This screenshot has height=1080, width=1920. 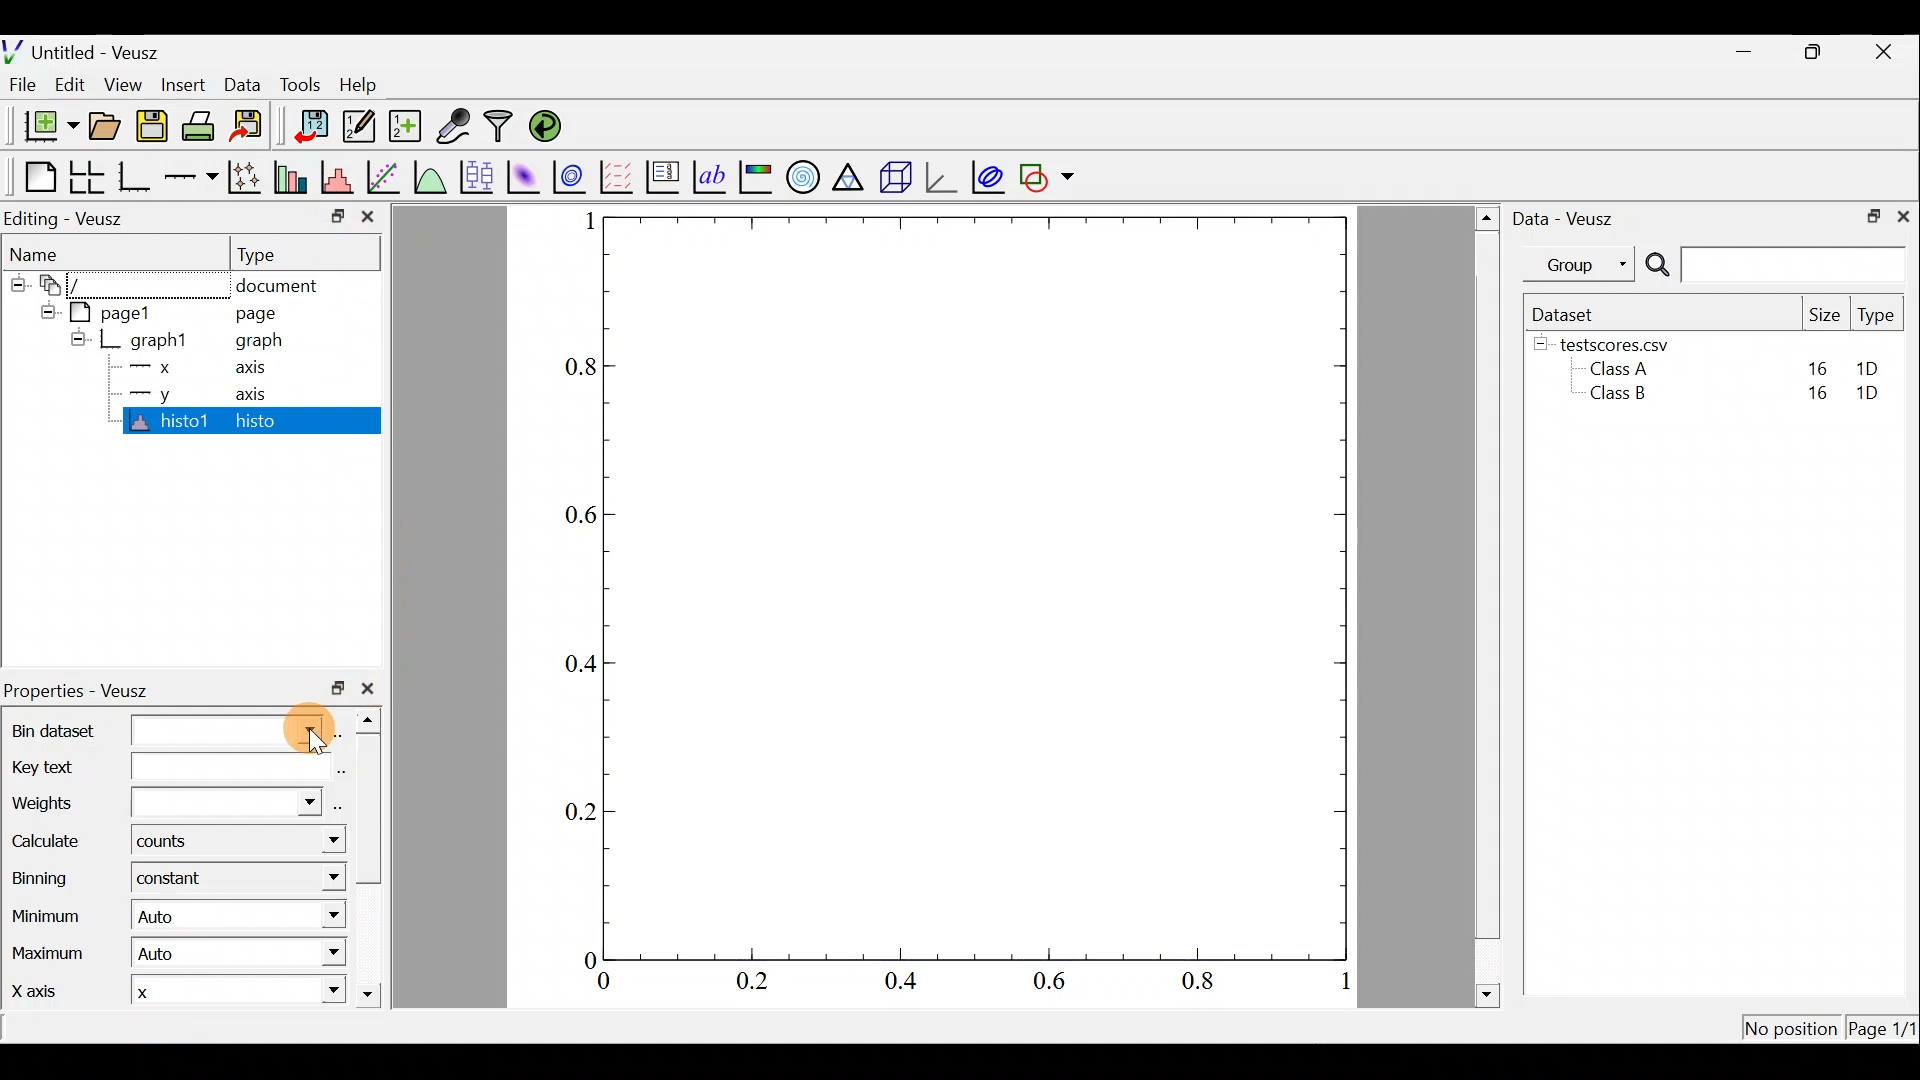 What do you see at coordinates (1884, 1028) in the screenshot?
I see `Page 1/1` at bounding box center [1884, 1028].